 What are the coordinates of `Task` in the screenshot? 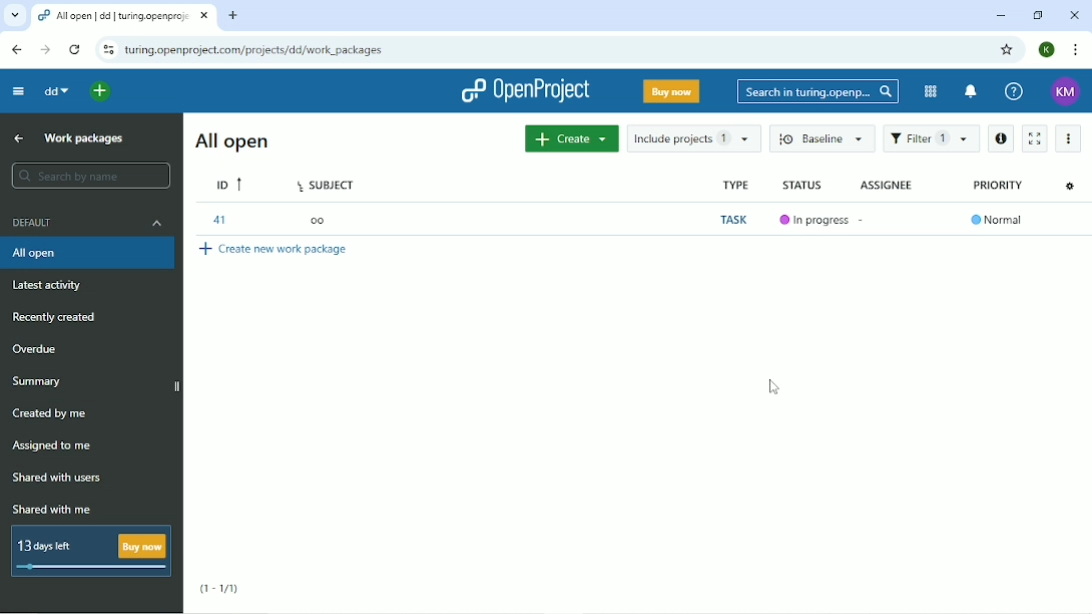 It's located at (732, 220).